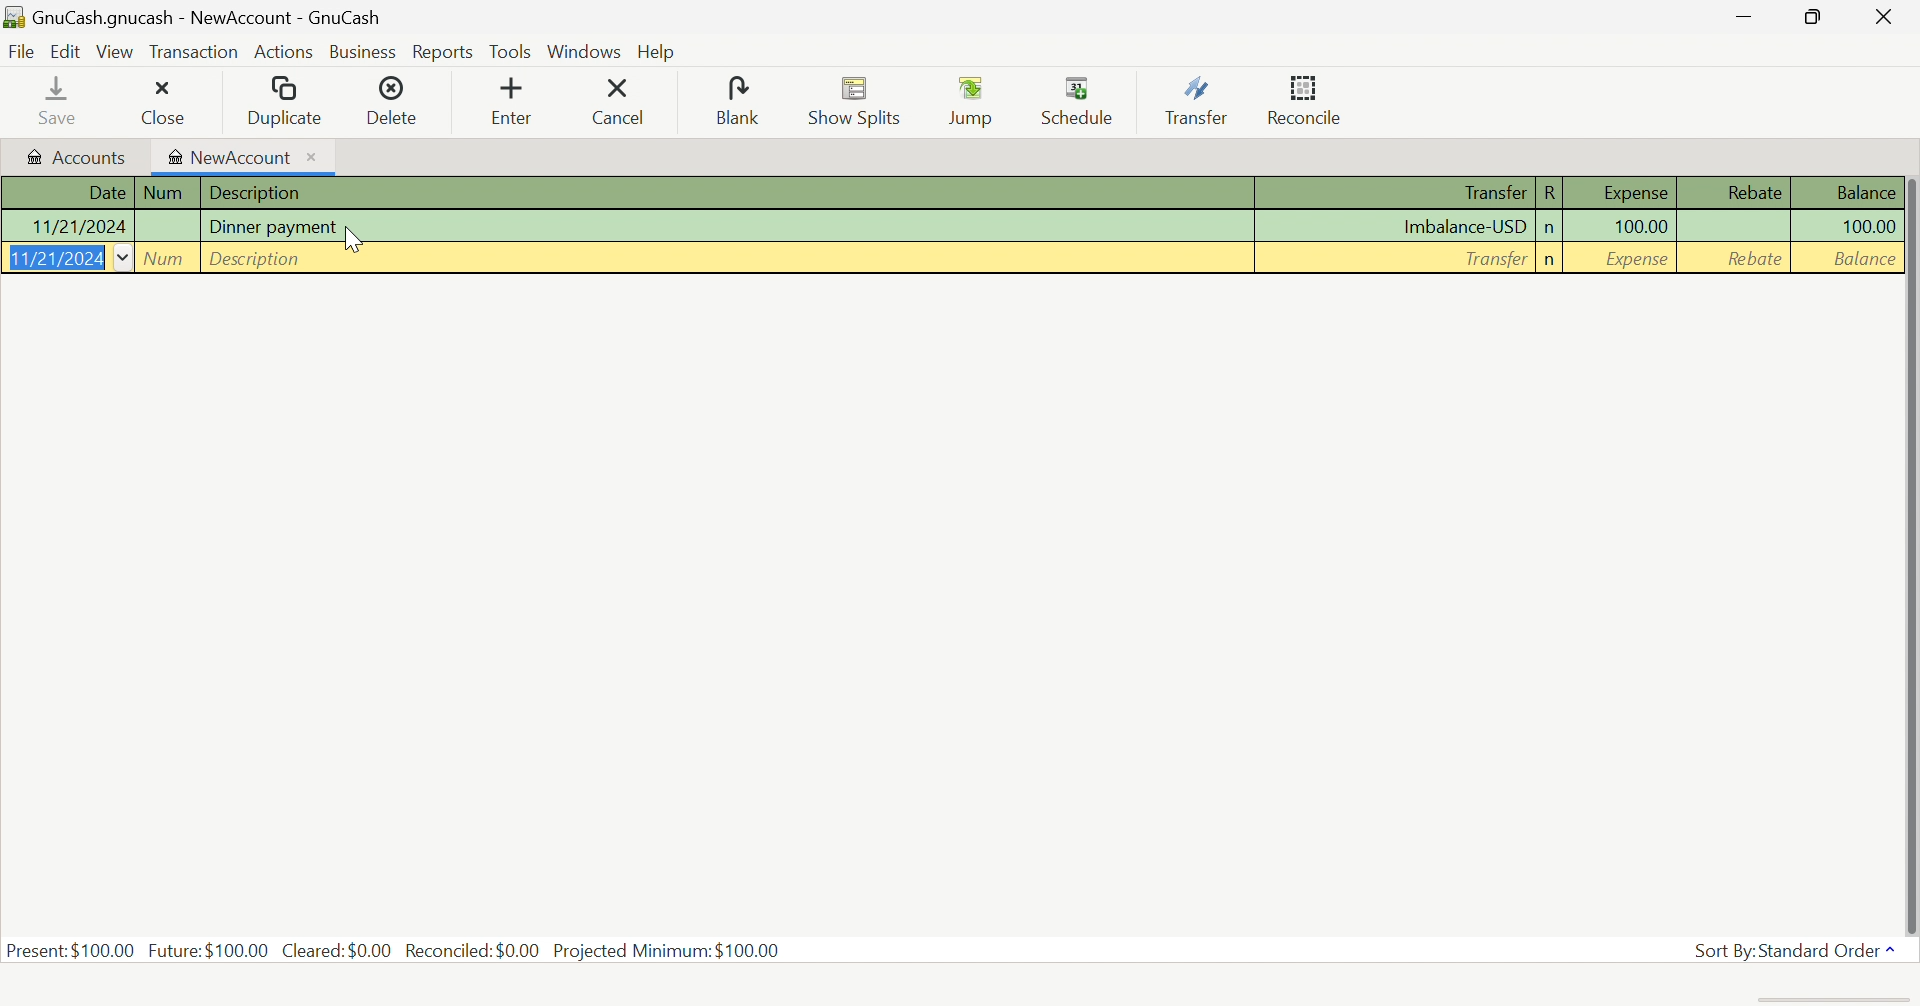 The height and width of the screenshot is (1006, 1920). Describe the element at coordinates (1908, 556) in the screenshot. I see `scroll bar` at that location.